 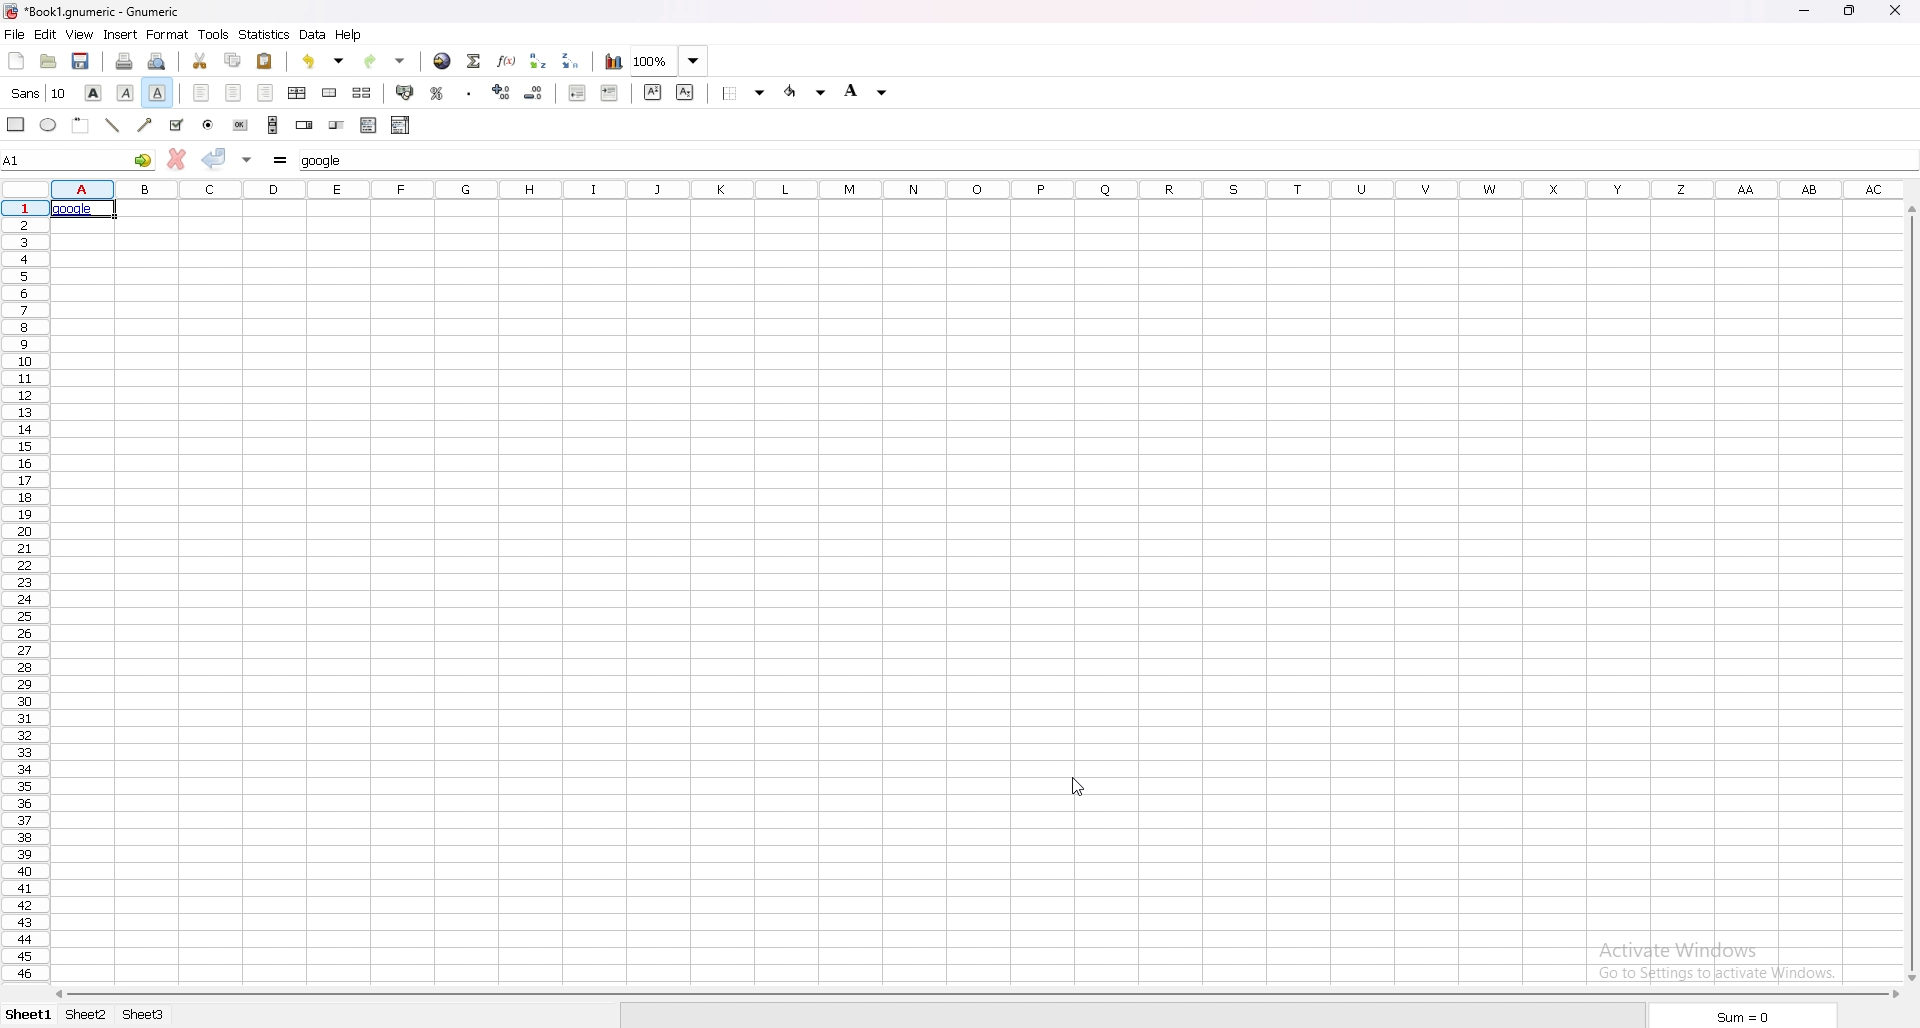 I want to click on copy, so click(x=233, y=60).